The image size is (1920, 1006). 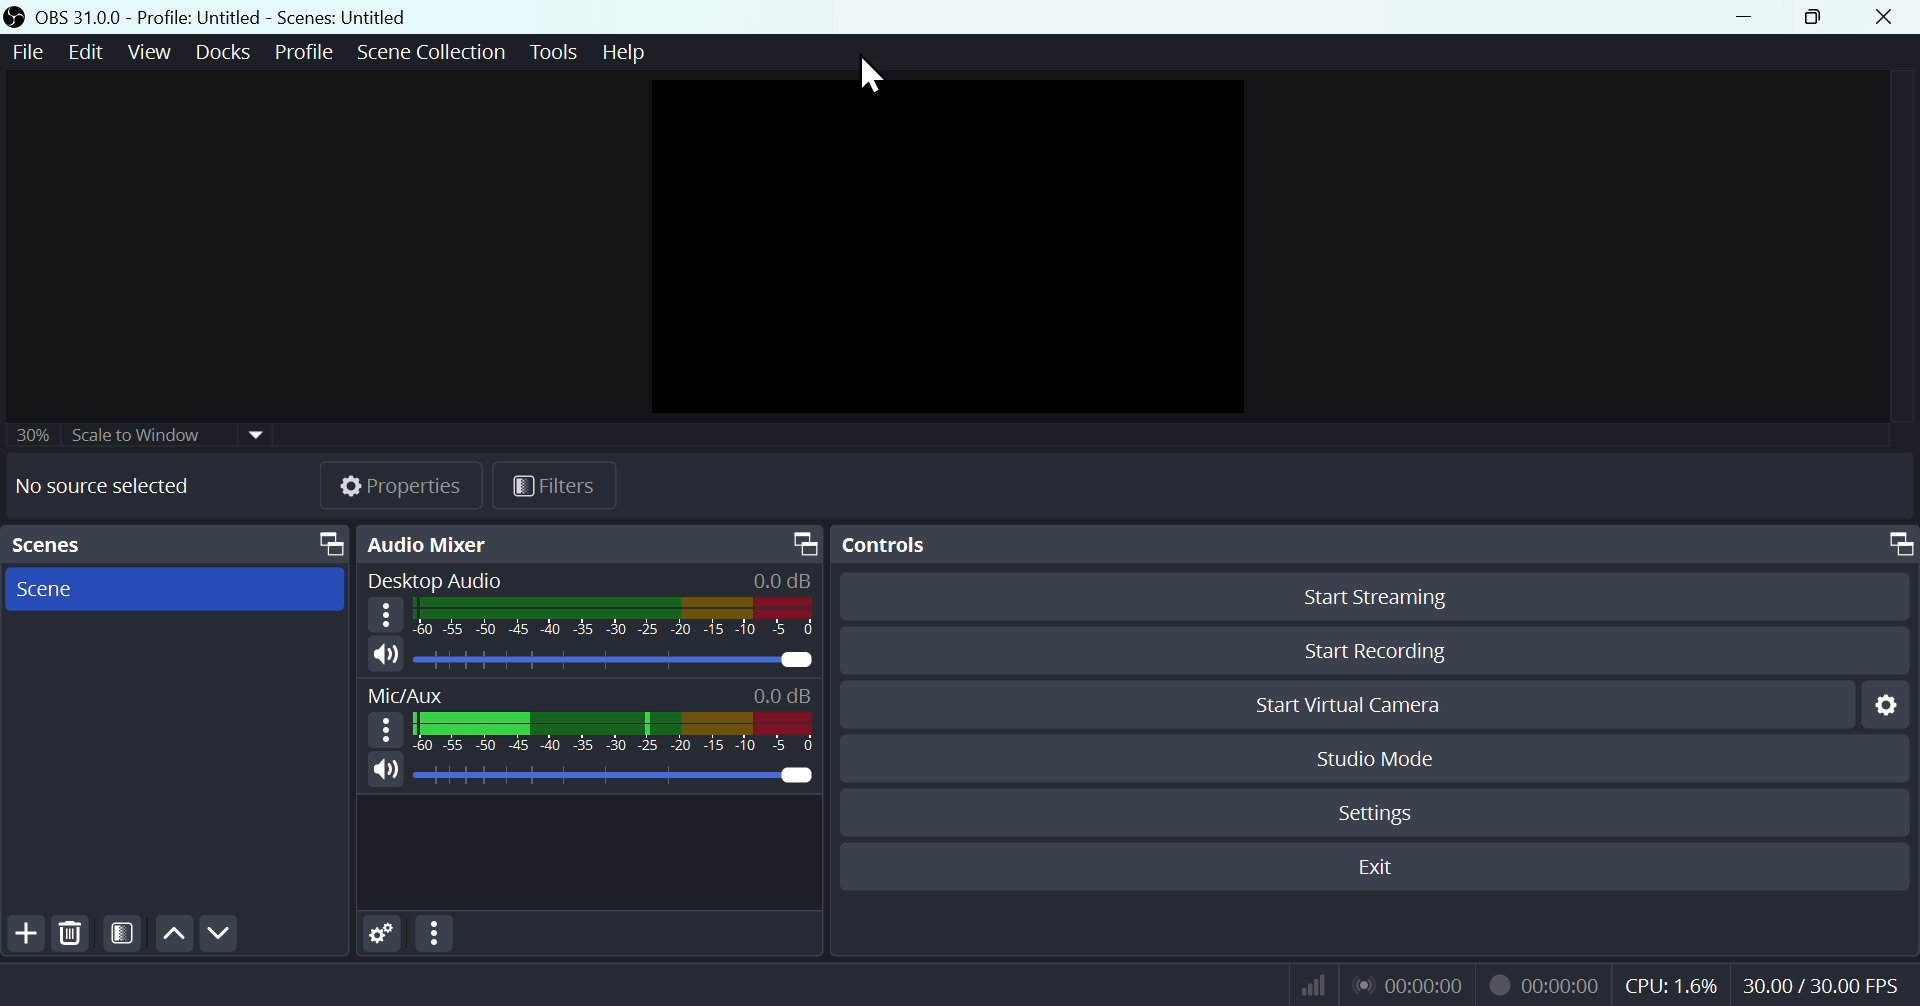 I want to click on Close, so click(x=1884, y=17).